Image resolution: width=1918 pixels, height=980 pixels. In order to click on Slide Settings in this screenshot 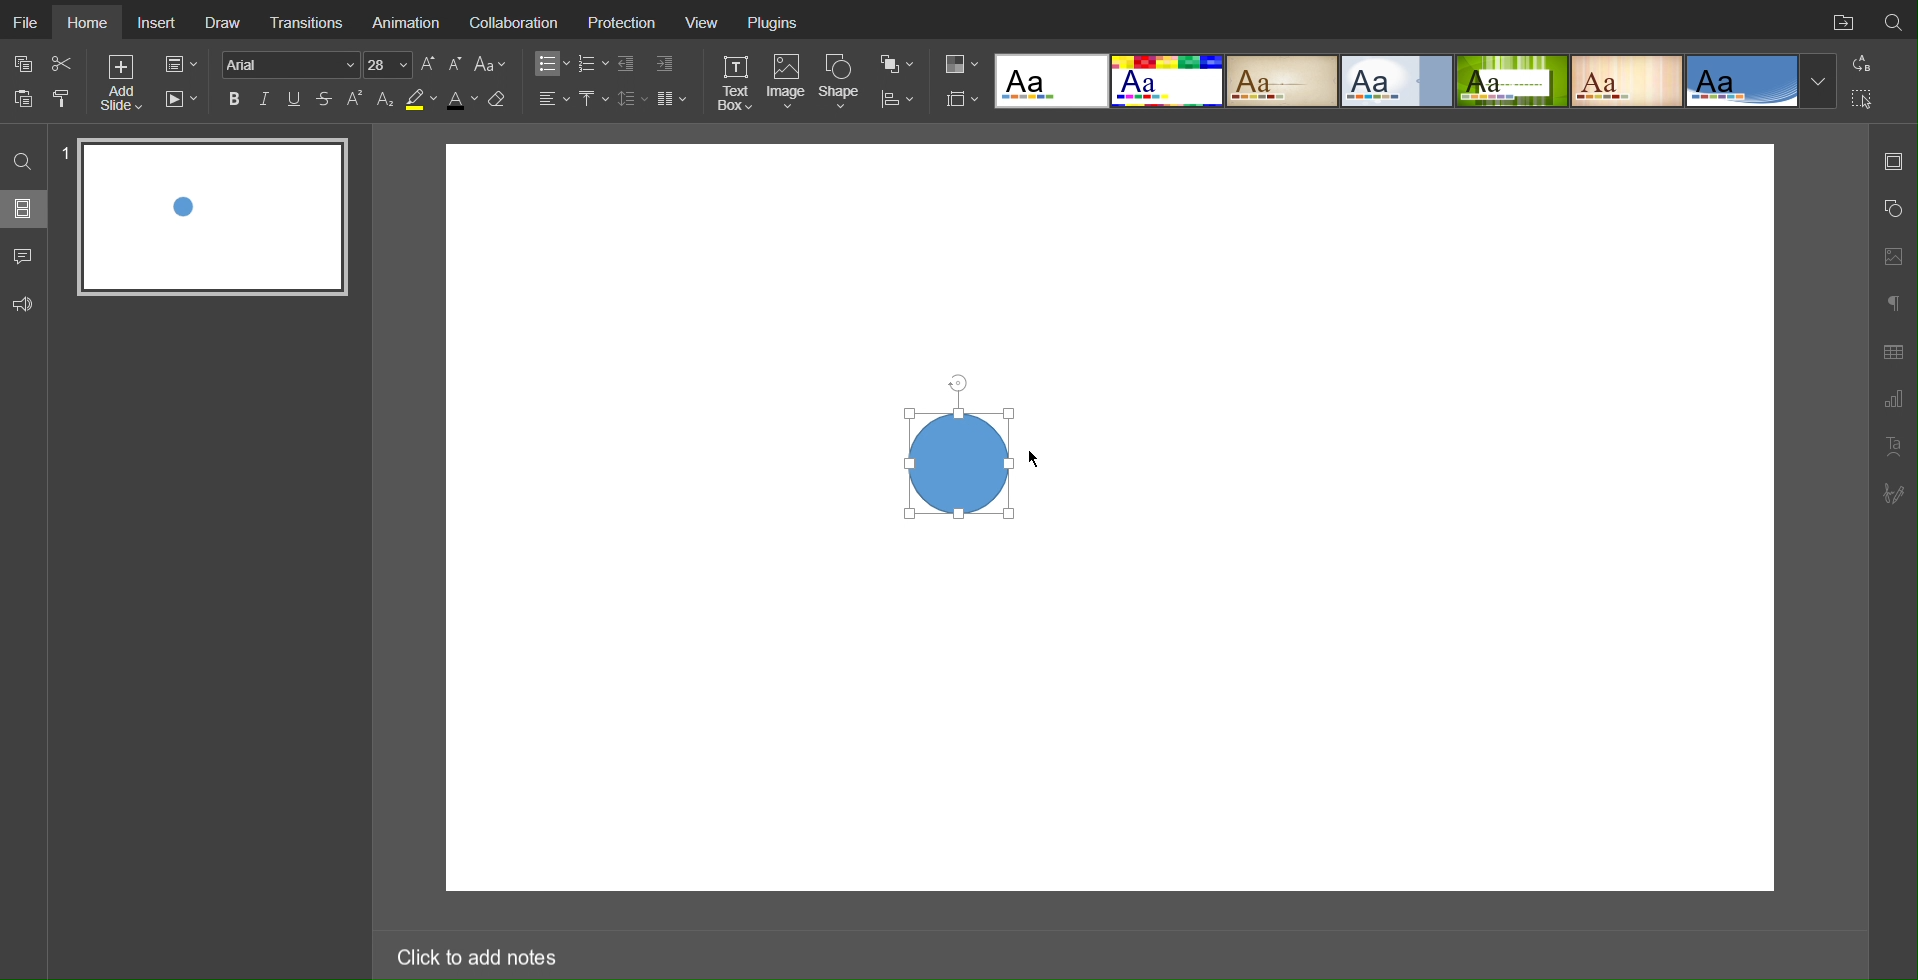, I will do `click(1893, 161)`.